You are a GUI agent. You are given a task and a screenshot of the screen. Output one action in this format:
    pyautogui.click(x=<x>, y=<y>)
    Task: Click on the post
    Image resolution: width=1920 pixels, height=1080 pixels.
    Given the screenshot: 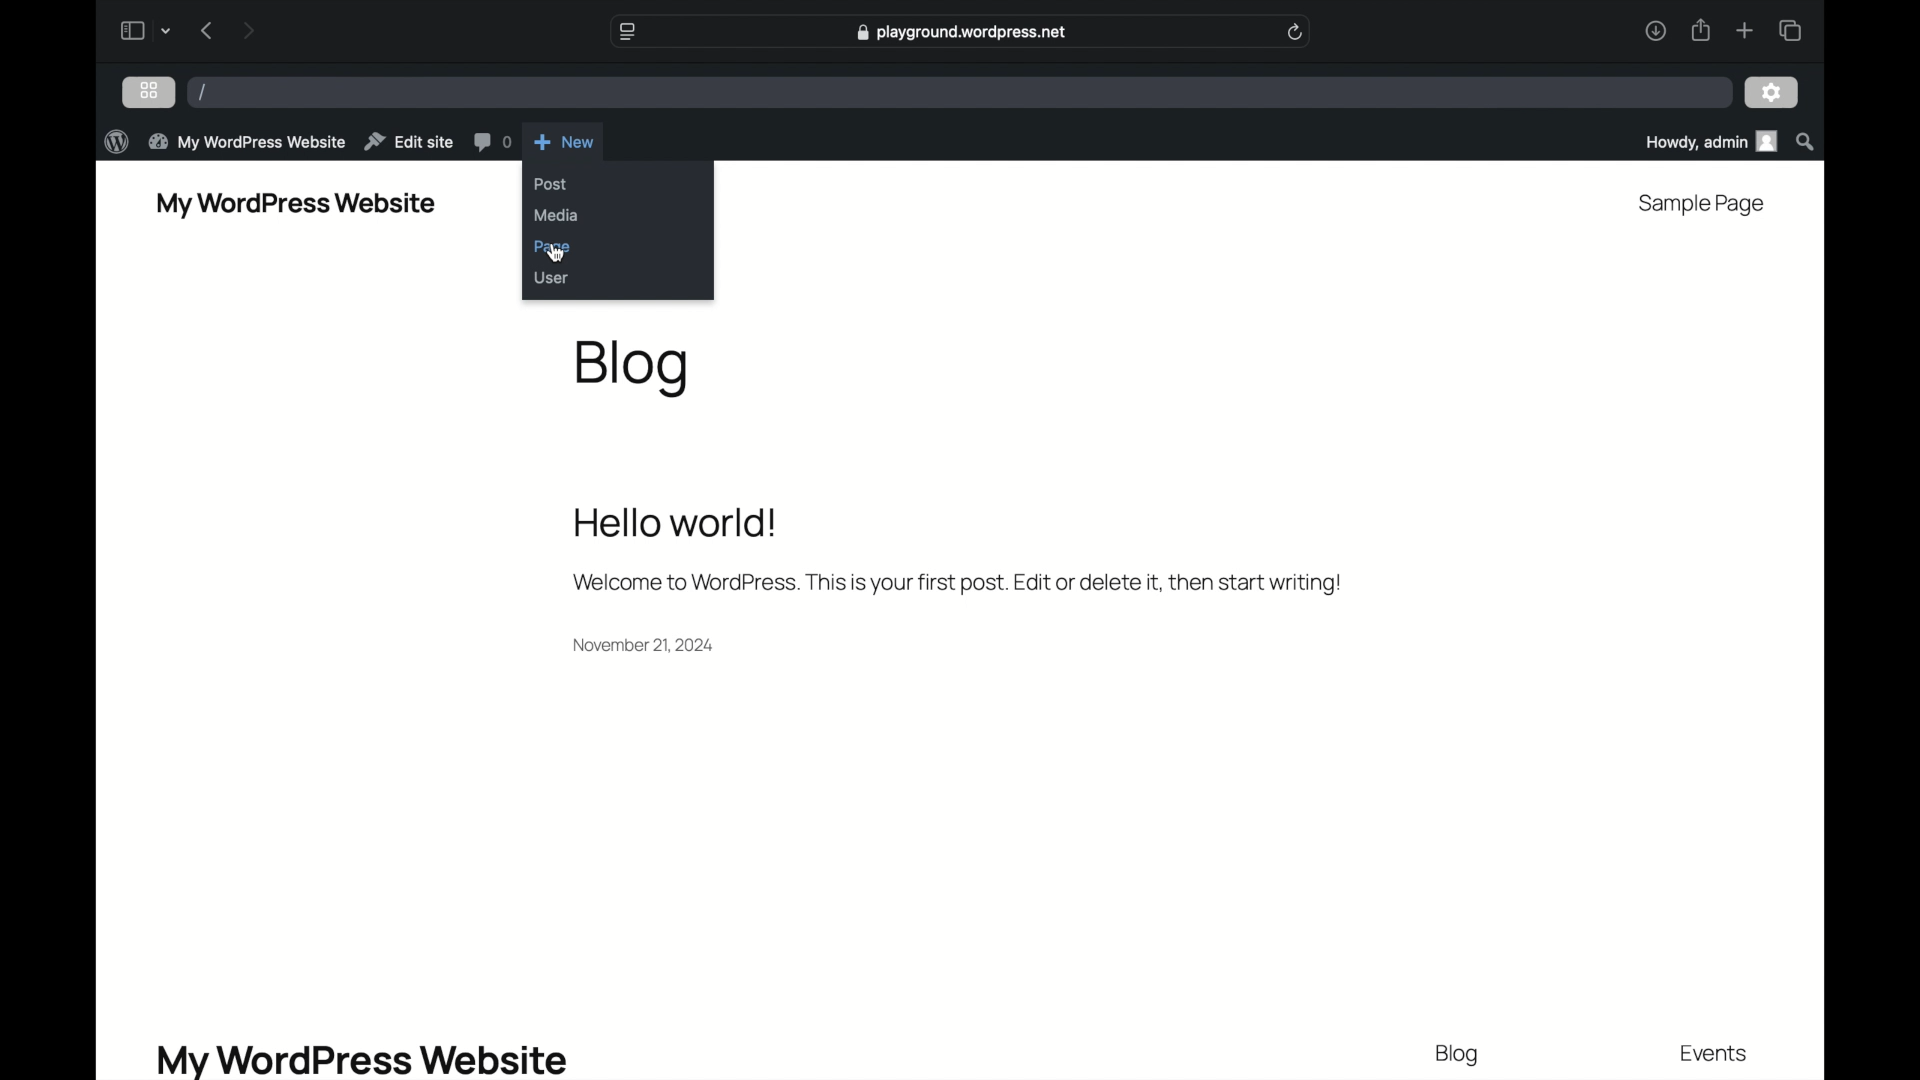 What is the action you would take?
    pyautogui.click(x=551, y=184)
    